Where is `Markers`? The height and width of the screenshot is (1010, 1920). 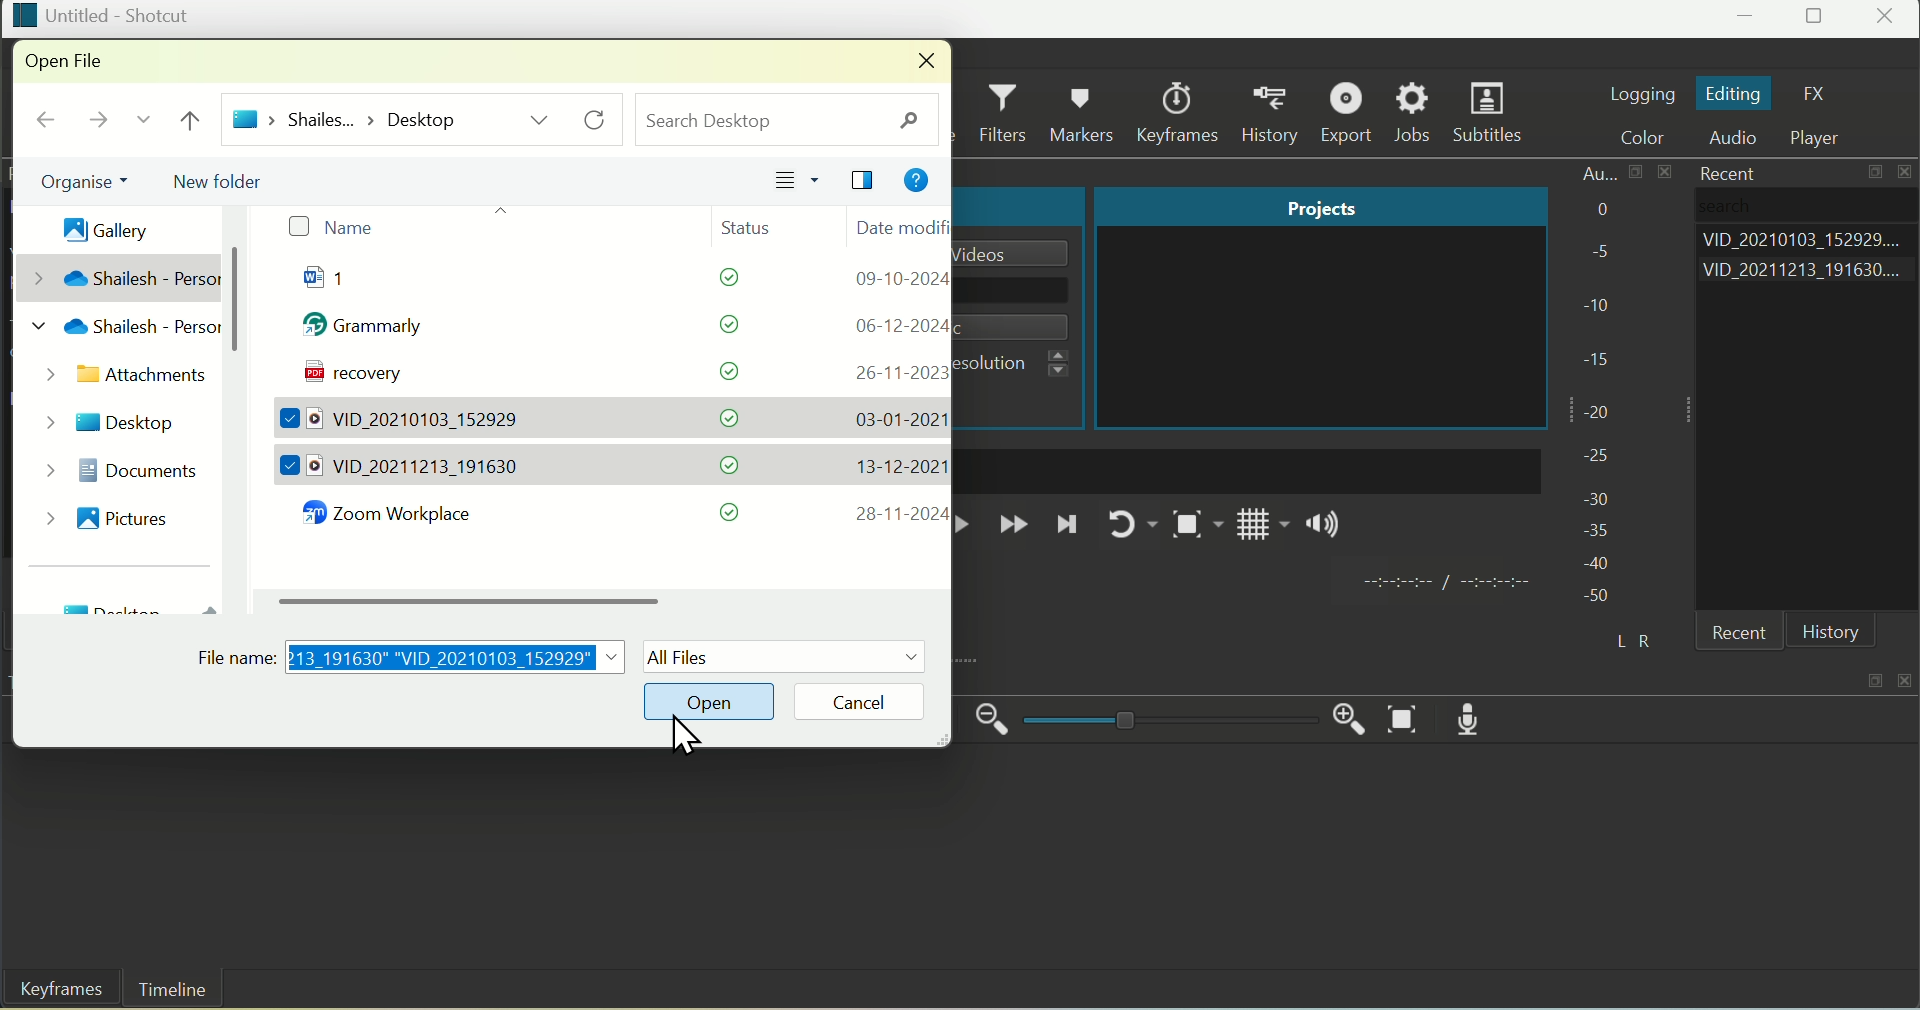
Markers is located at coordinates (1086, 111).